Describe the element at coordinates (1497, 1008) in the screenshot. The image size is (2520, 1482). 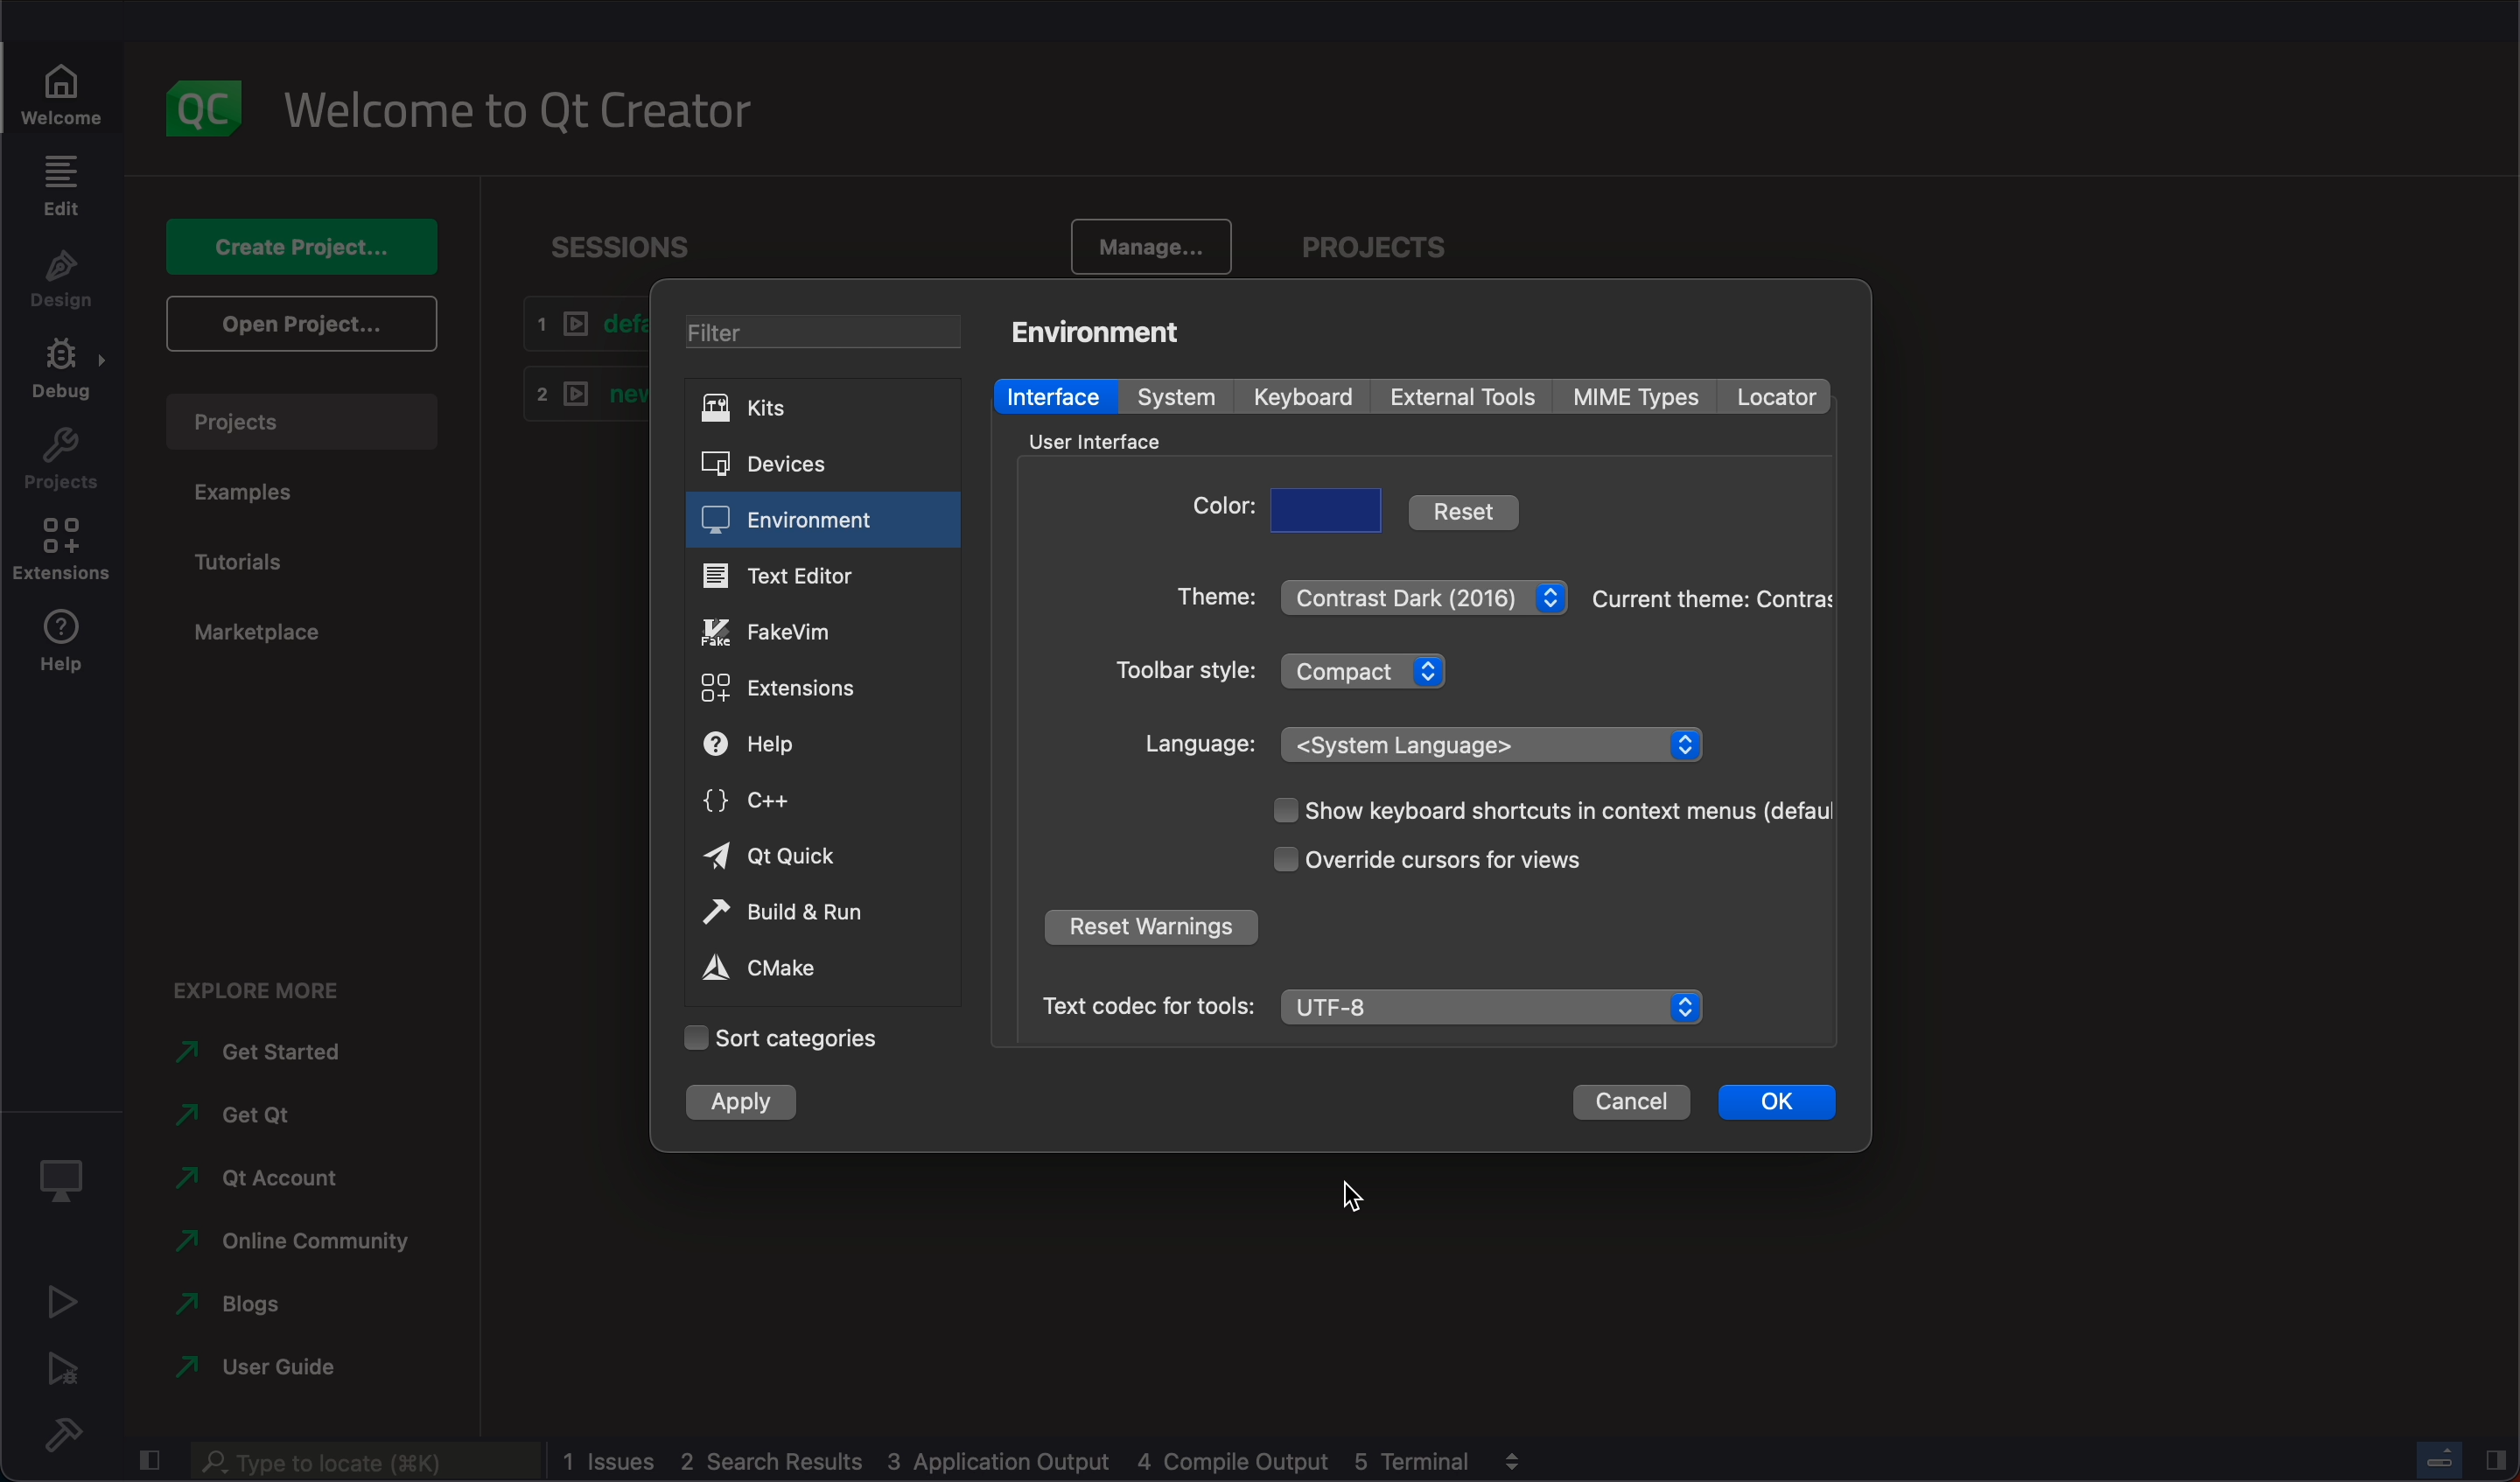
I see `UTF-8` at that location.